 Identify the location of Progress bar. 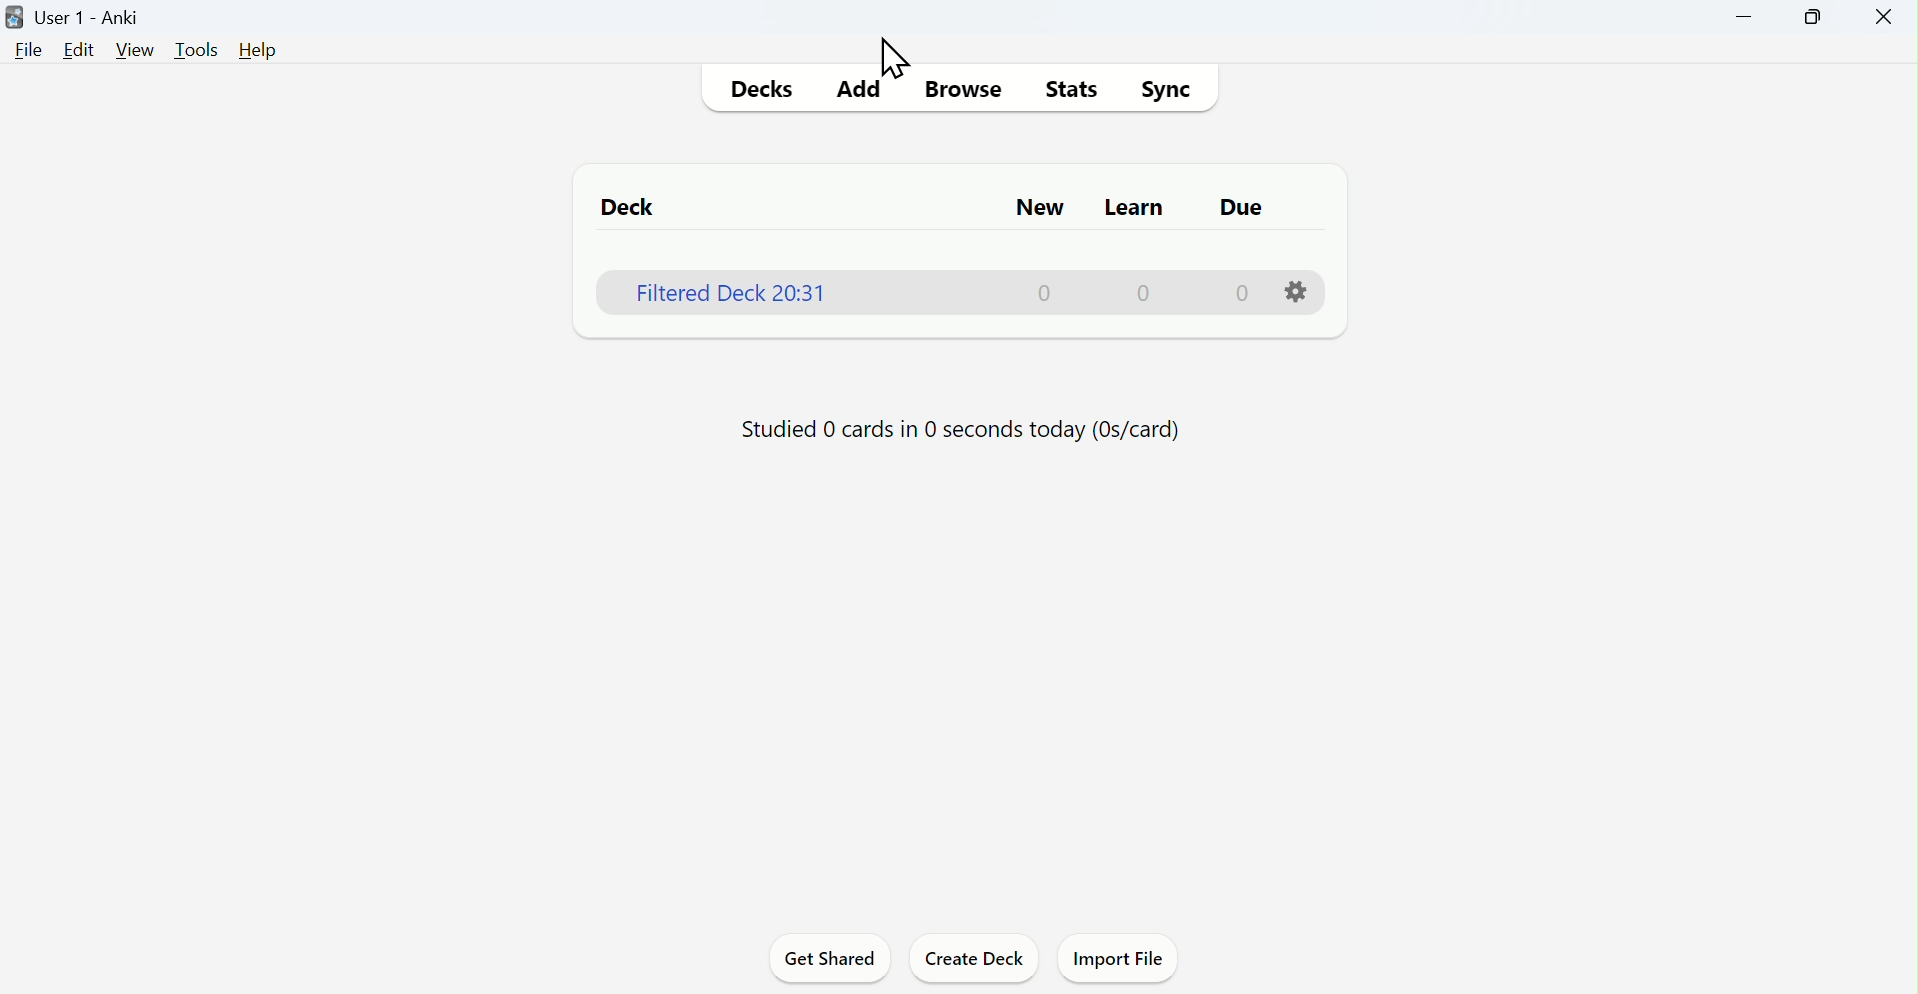
(963, 429).